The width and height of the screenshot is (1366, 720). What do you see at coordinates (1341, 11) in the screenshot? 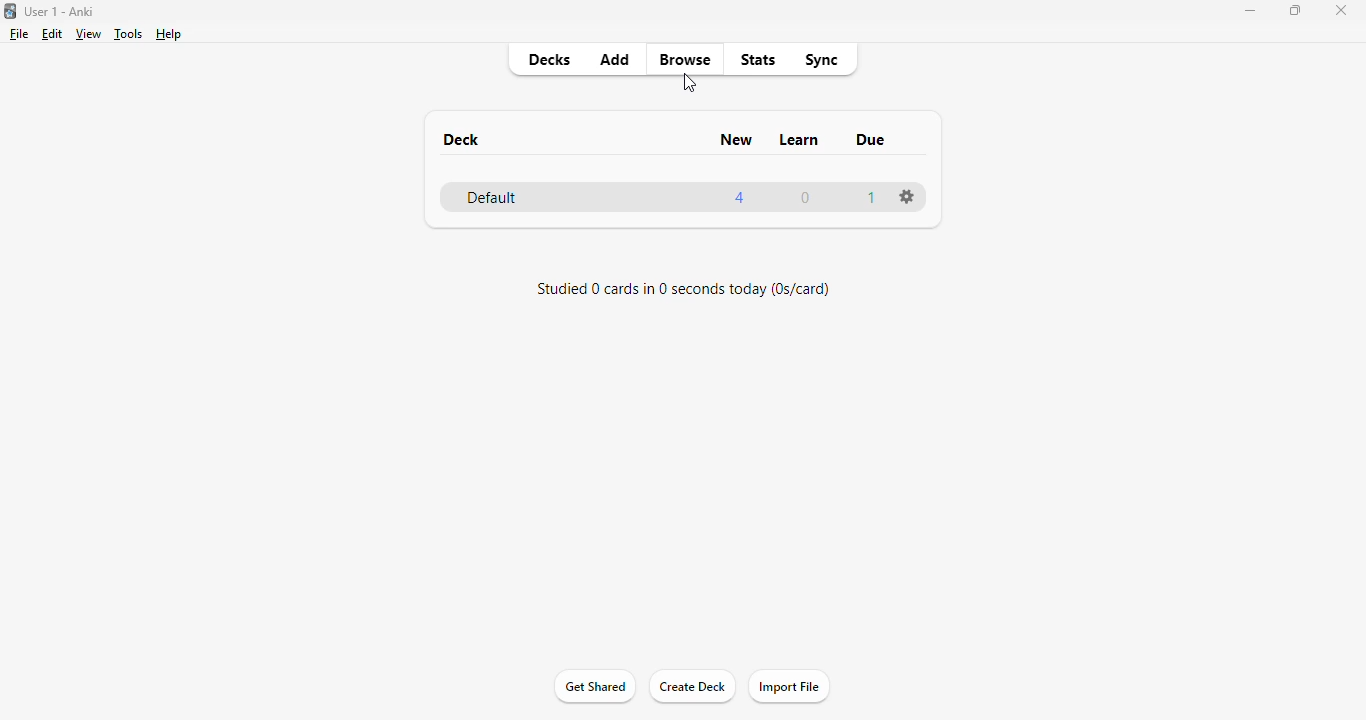
I see `close` at bounding box center [1341, 11].